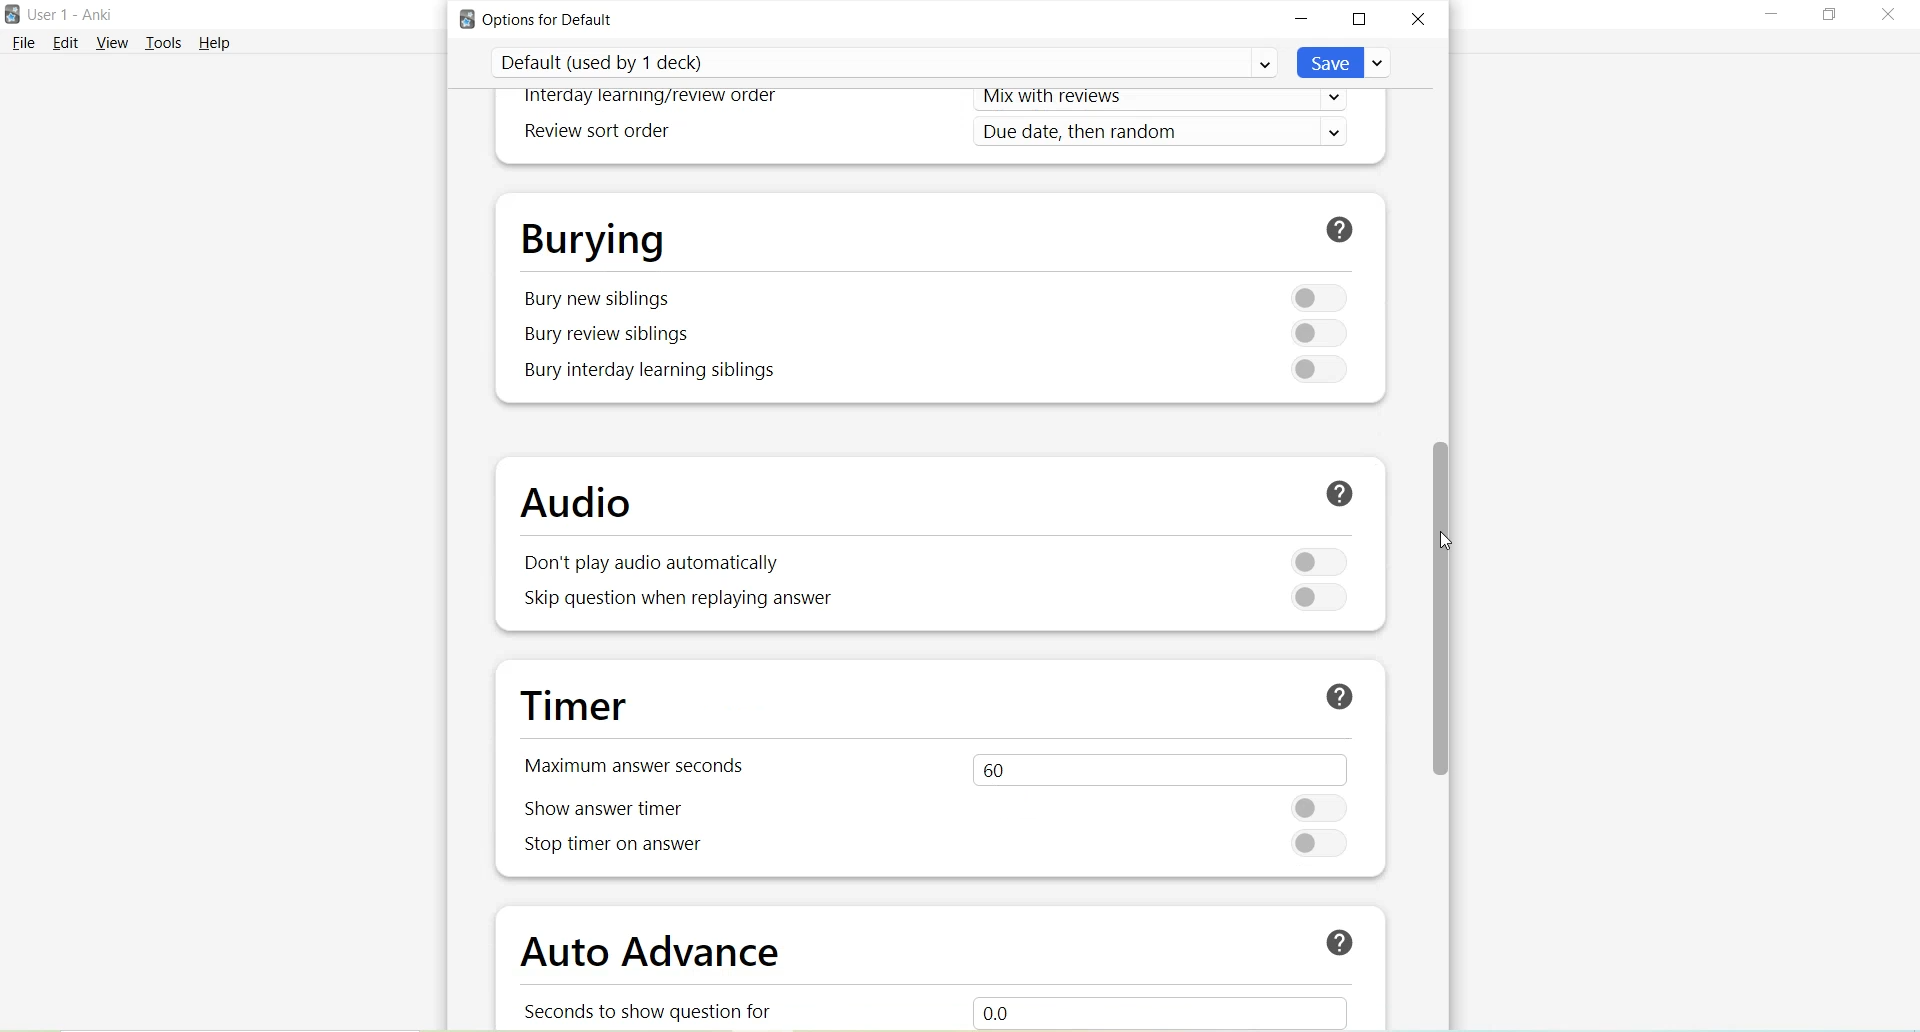  I want to click on Bury interday learning siblings, so click(653, 371).